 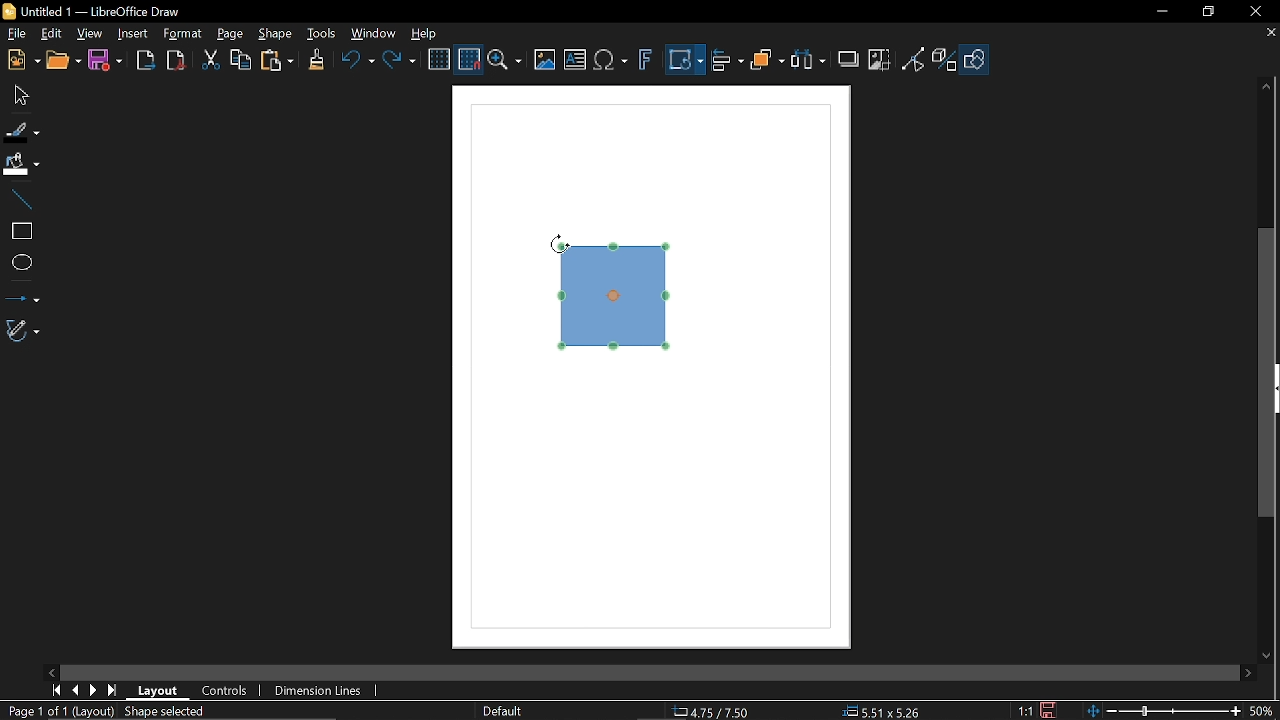 What do you see at coordinates (506, 60) in the screenshot?
I see `Zoom` at bounding box center [506, 60].